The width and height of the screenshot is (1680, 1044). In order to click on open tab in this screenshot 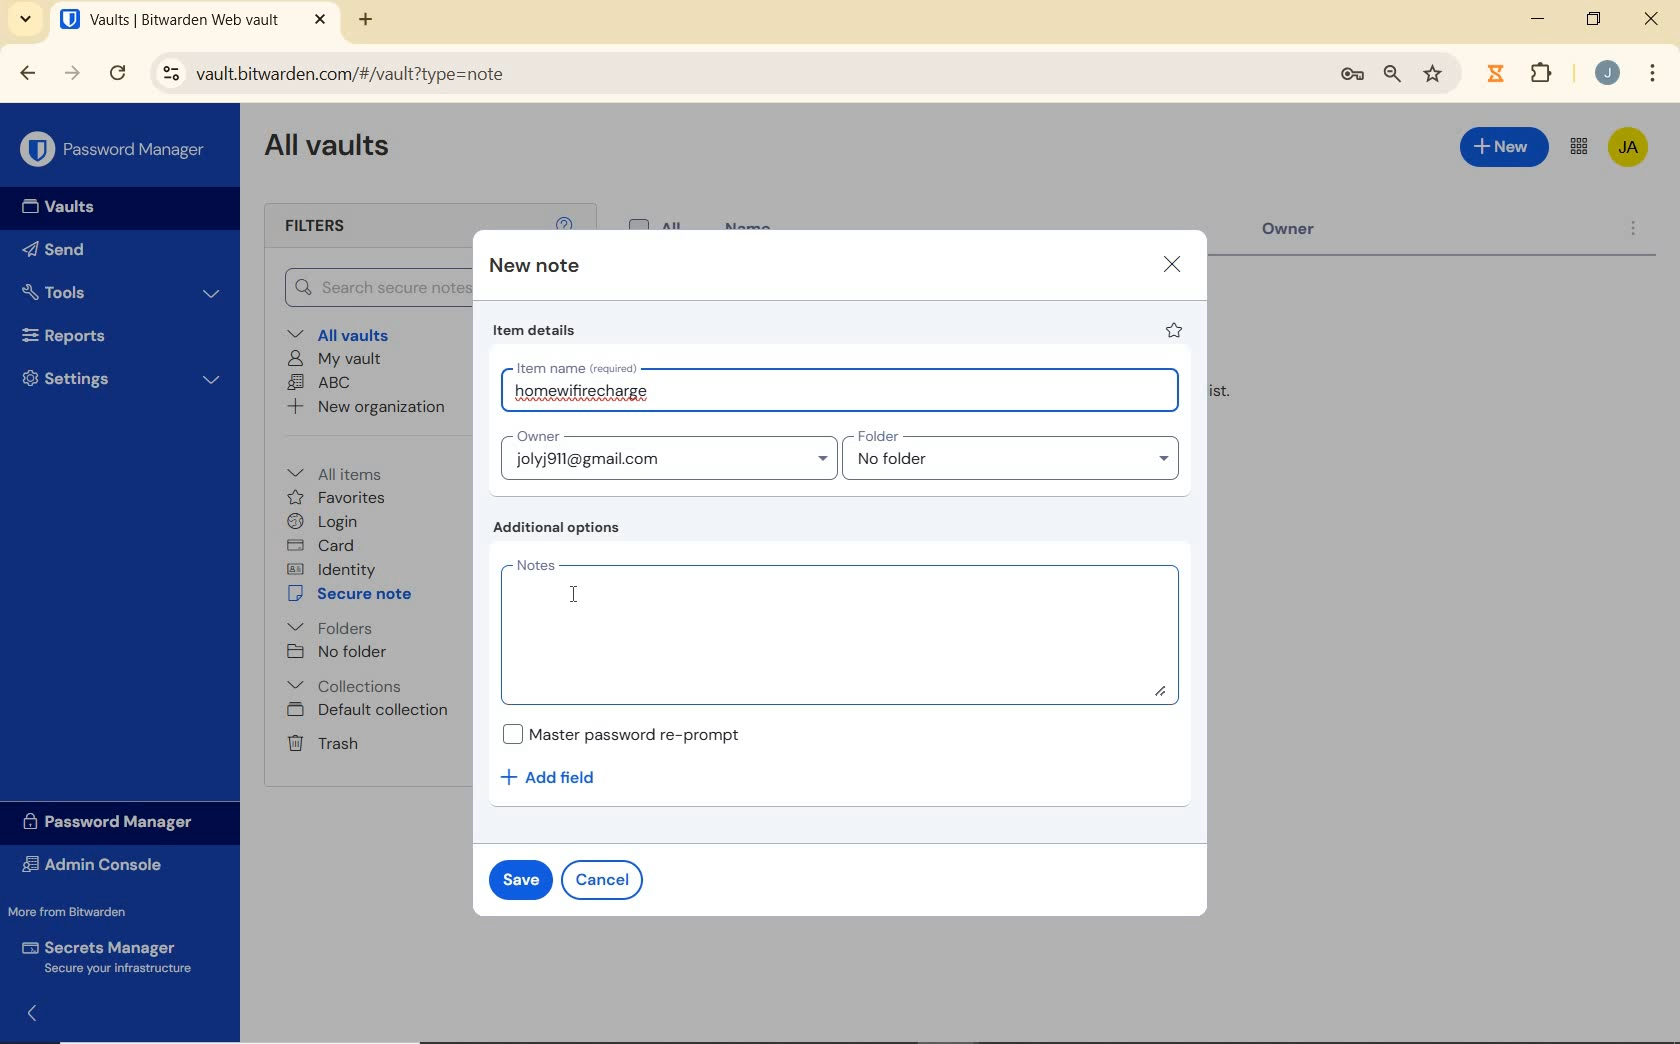, I will do `click(193, 19)`.